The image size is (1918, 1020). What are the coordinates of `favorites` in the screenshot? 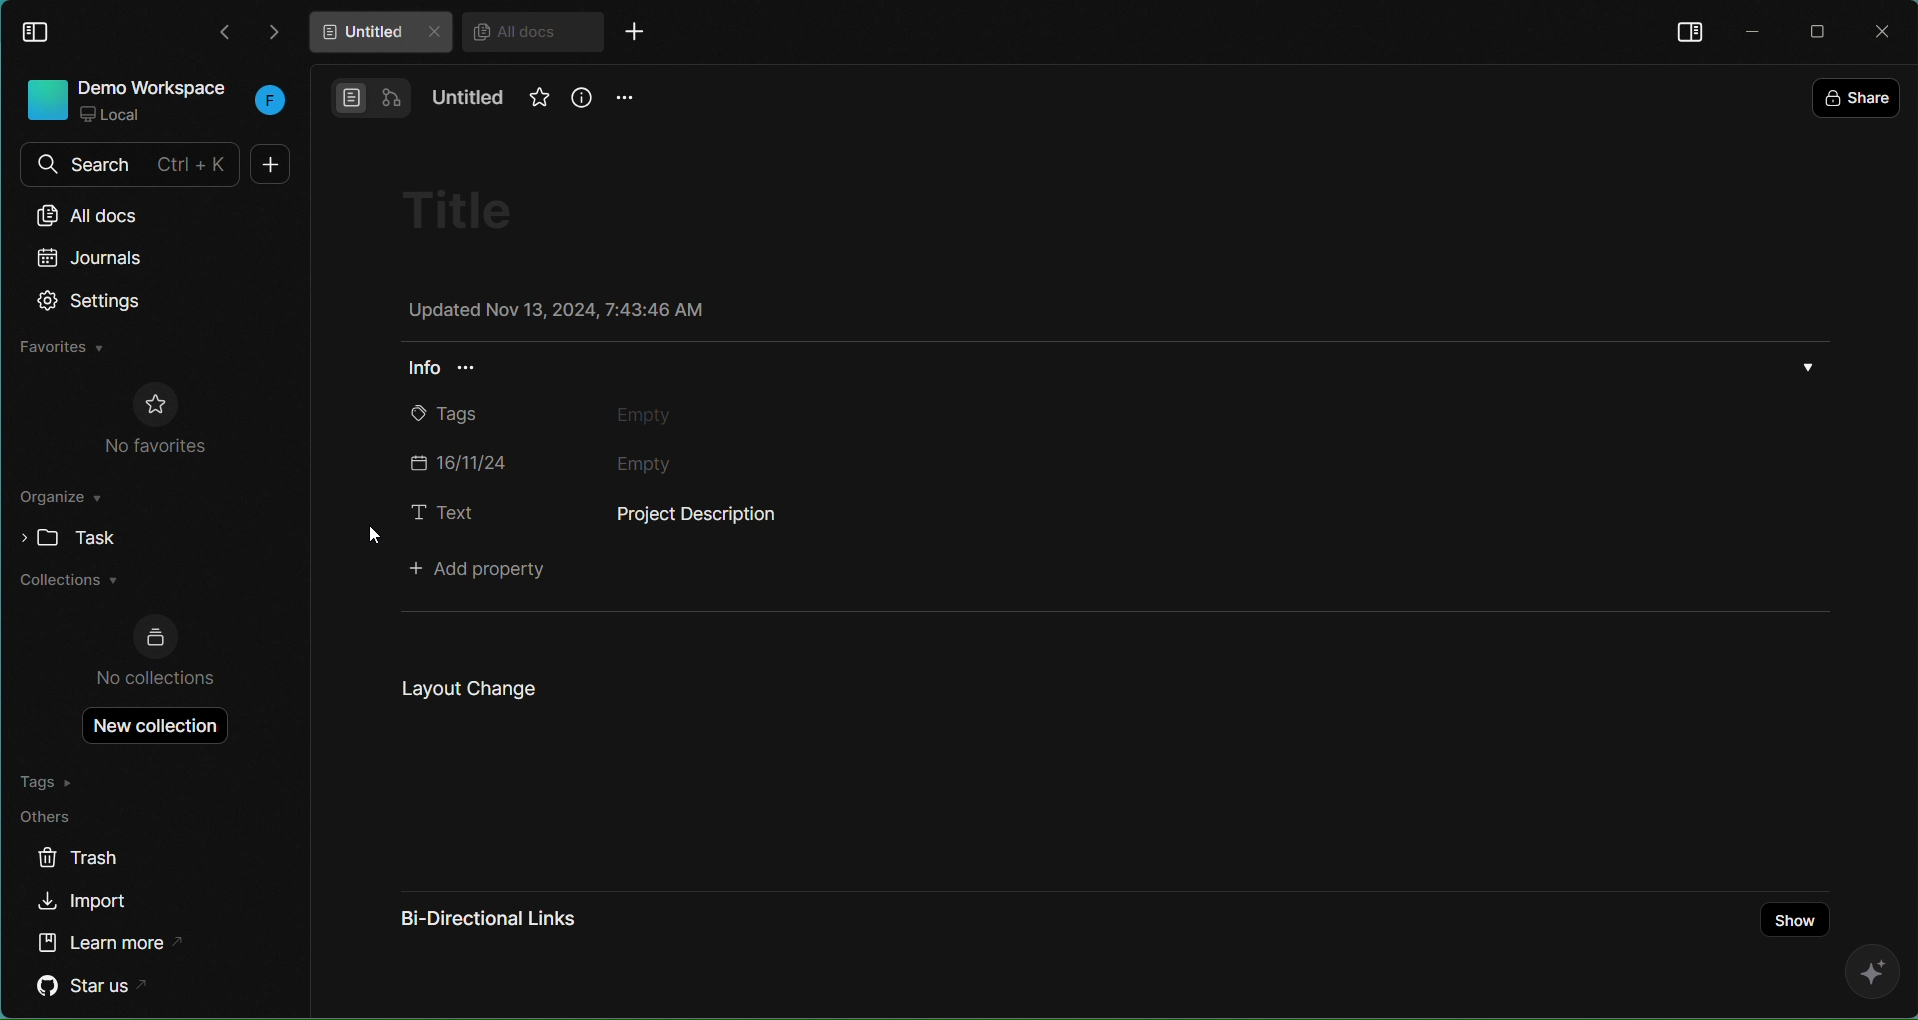 It's located at (62, 348).